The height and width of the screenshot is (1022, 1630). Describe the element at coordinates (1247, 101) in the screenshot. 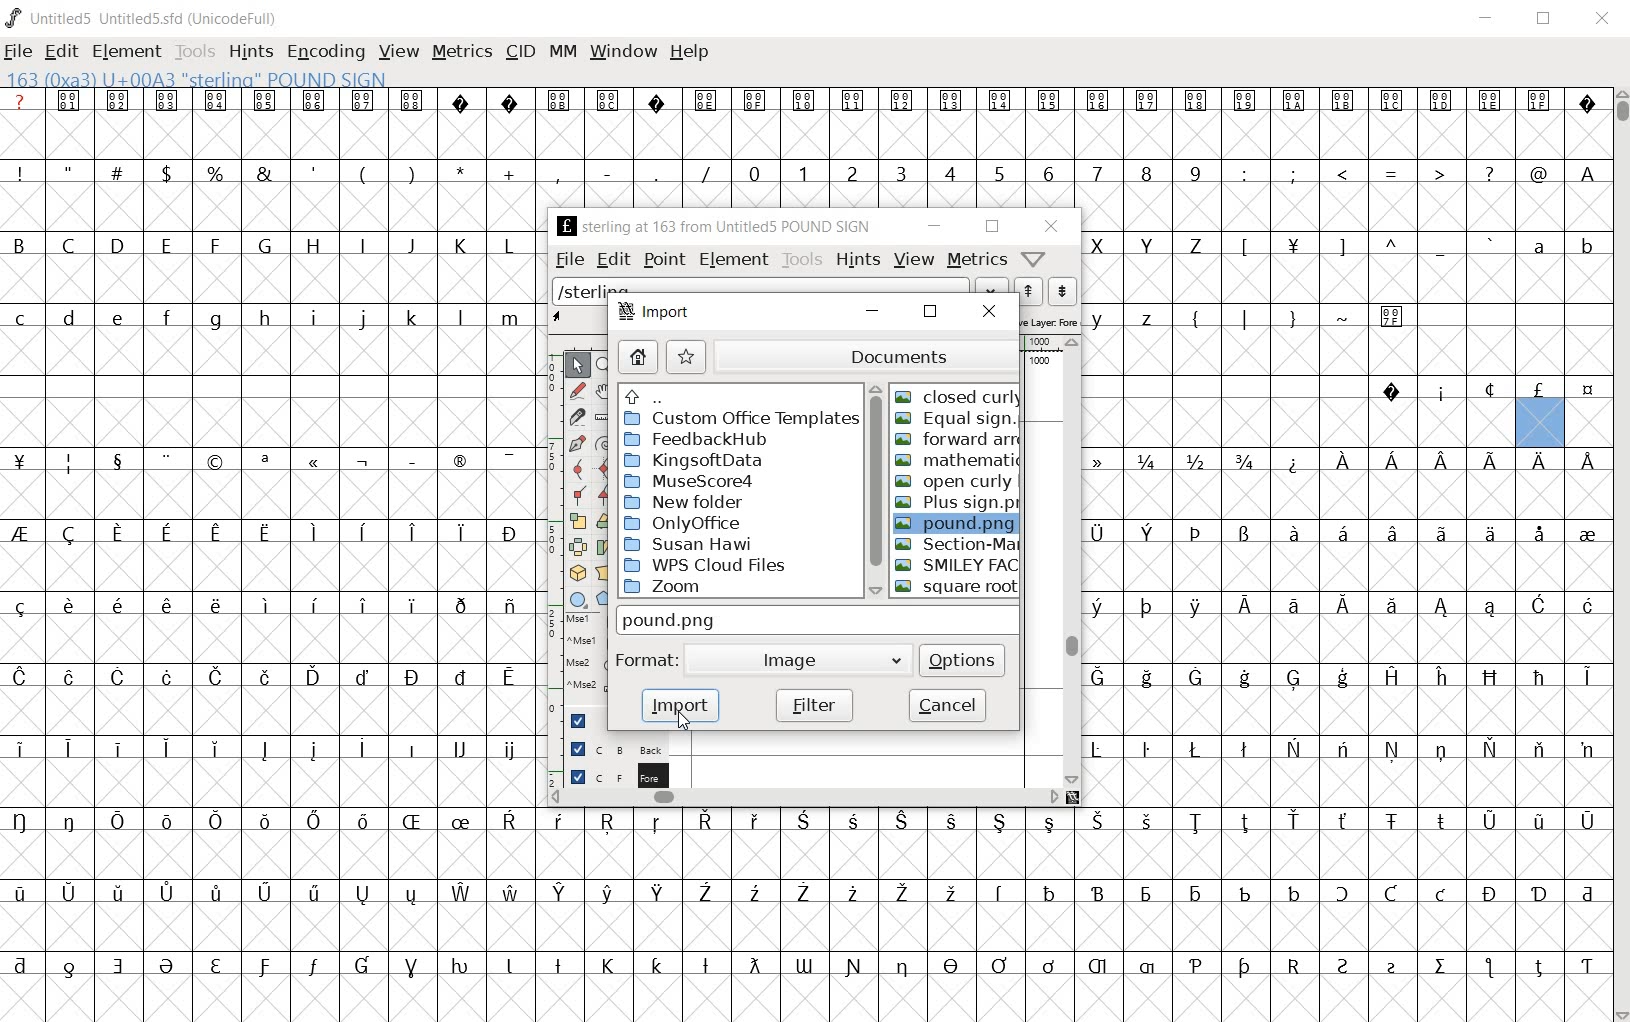

I see `Symbol` at that location.